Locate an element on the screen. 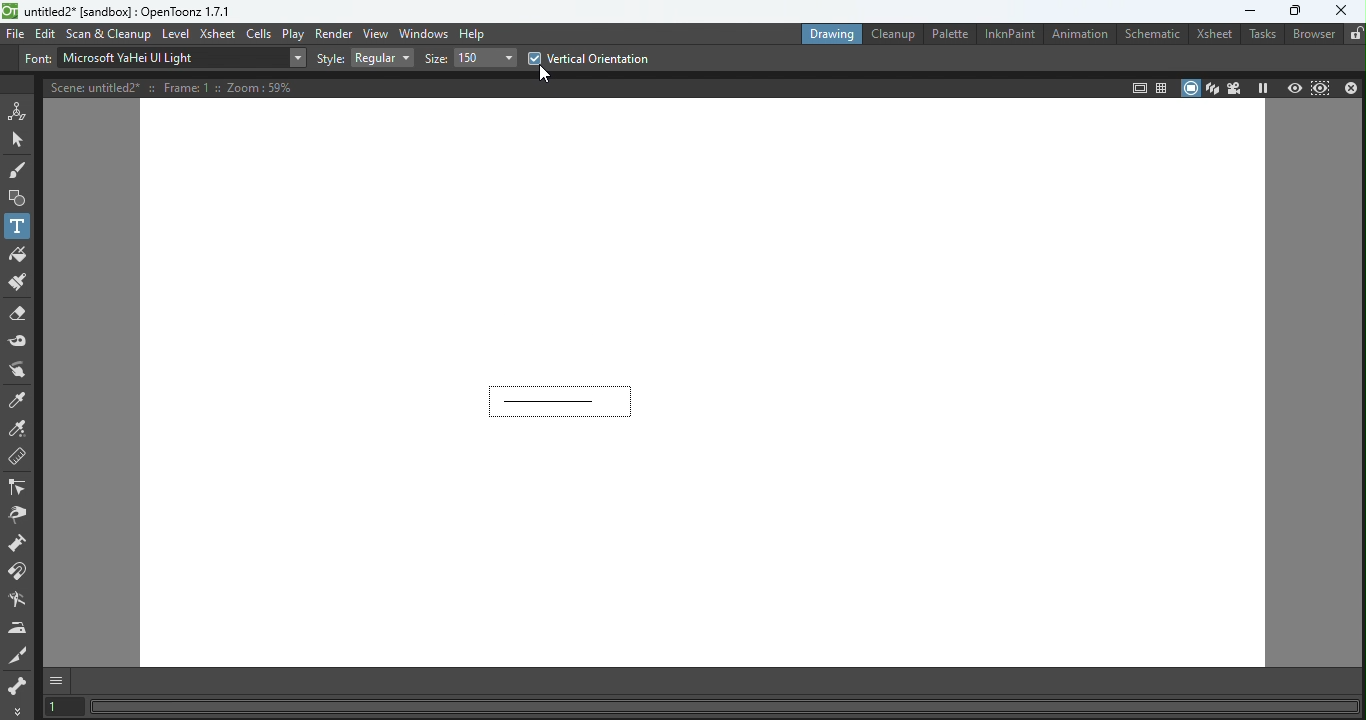  Animate tool is located at coordinates (17, 110).